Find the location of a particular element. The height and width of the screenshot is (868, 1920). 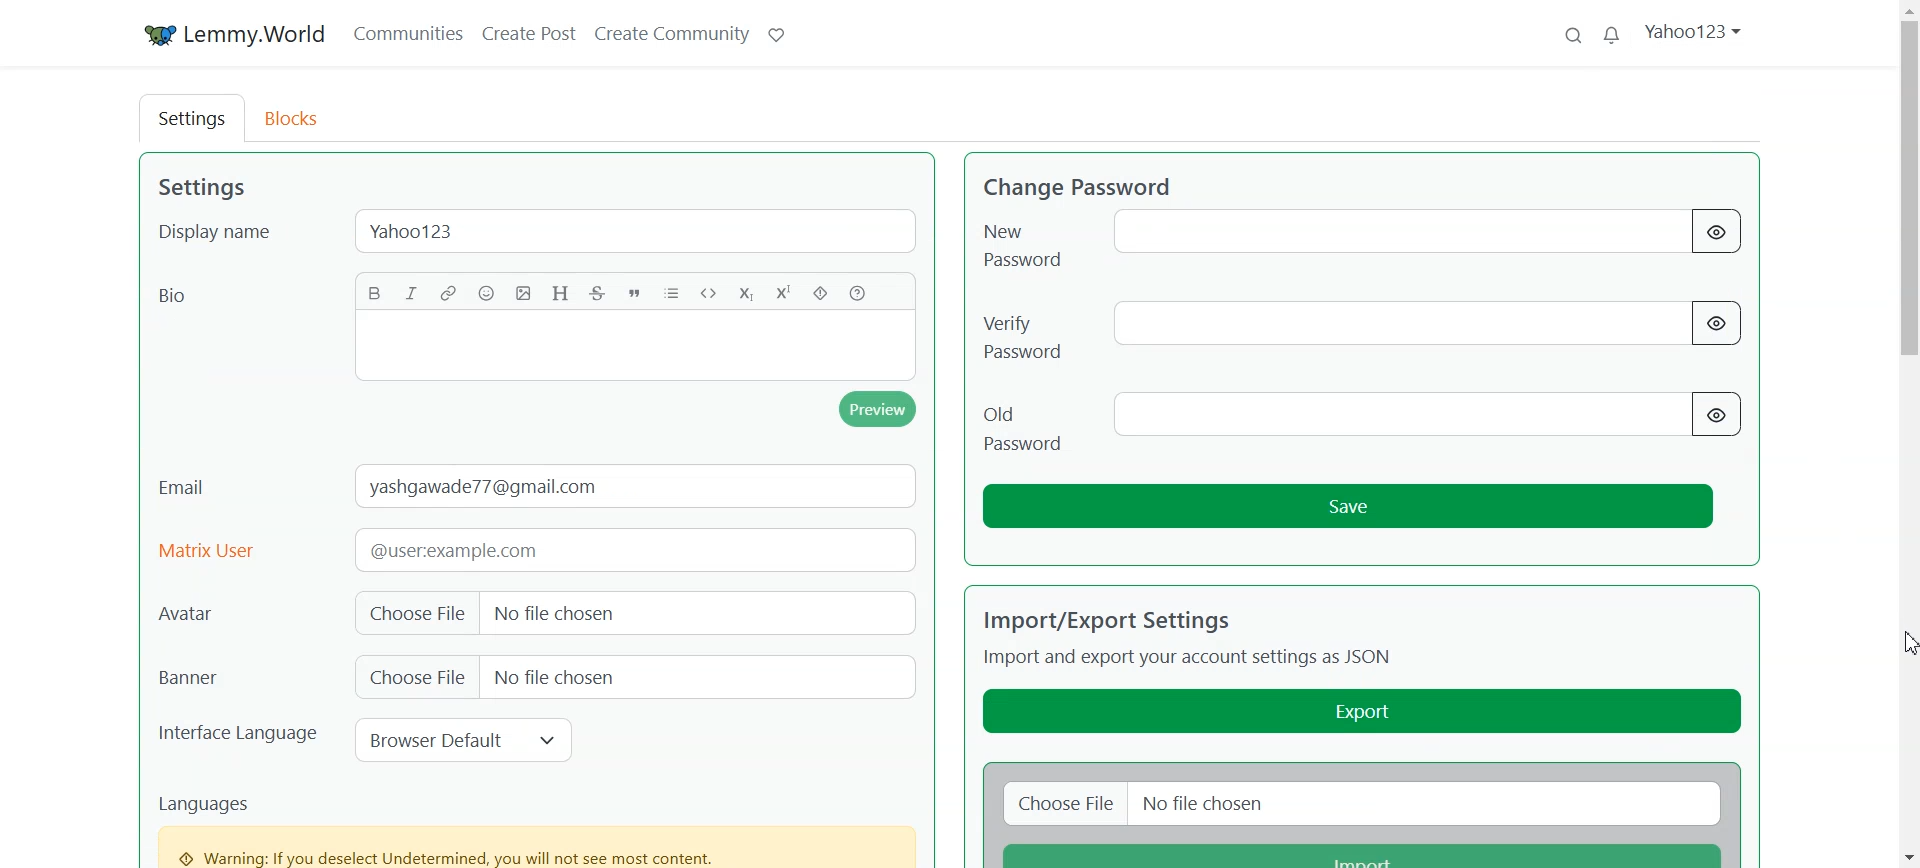

Formatting Help is located at coordinates (858, 291).